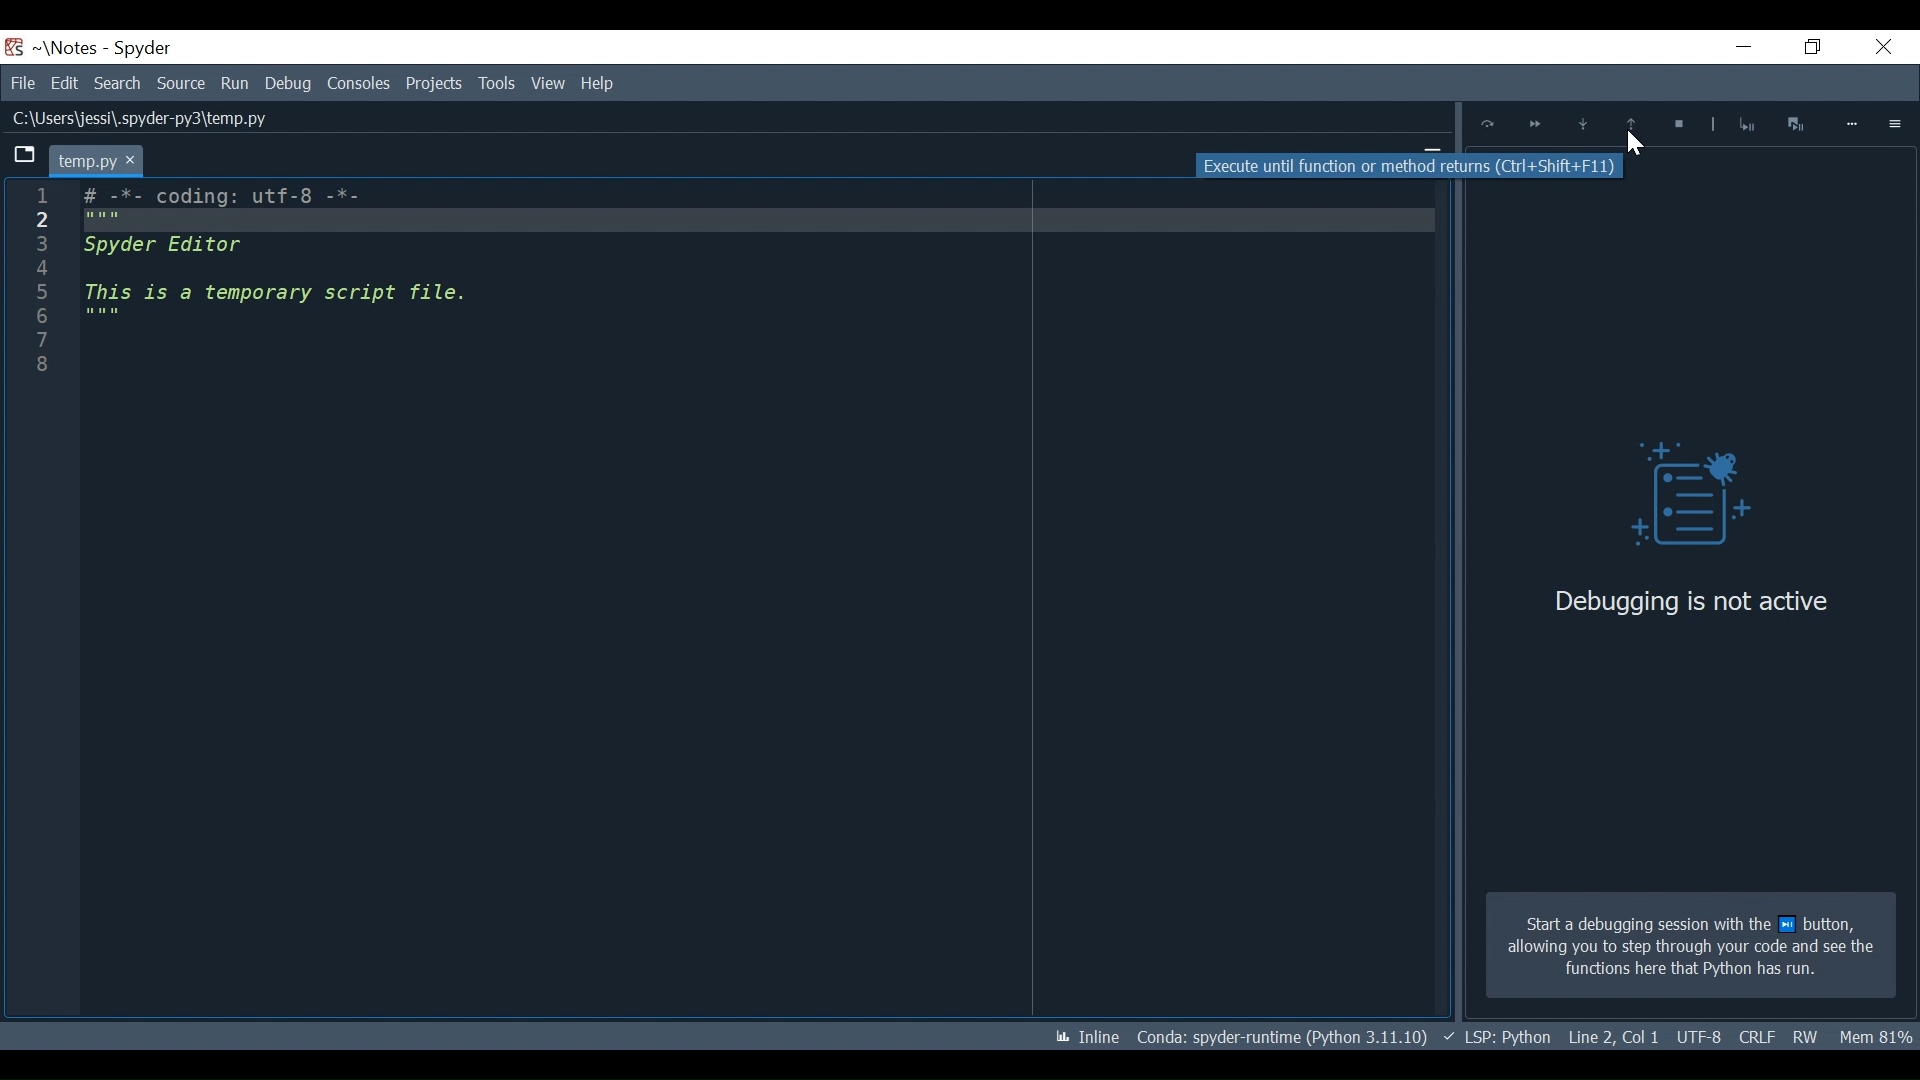 Image resolution: width=1920 pixels, height=1080 pixels. What do you see at coordinates (39, 288) in the screenshot?
I see `1 2 3 4 5 6 7 8` at bounding box center [39, 288].